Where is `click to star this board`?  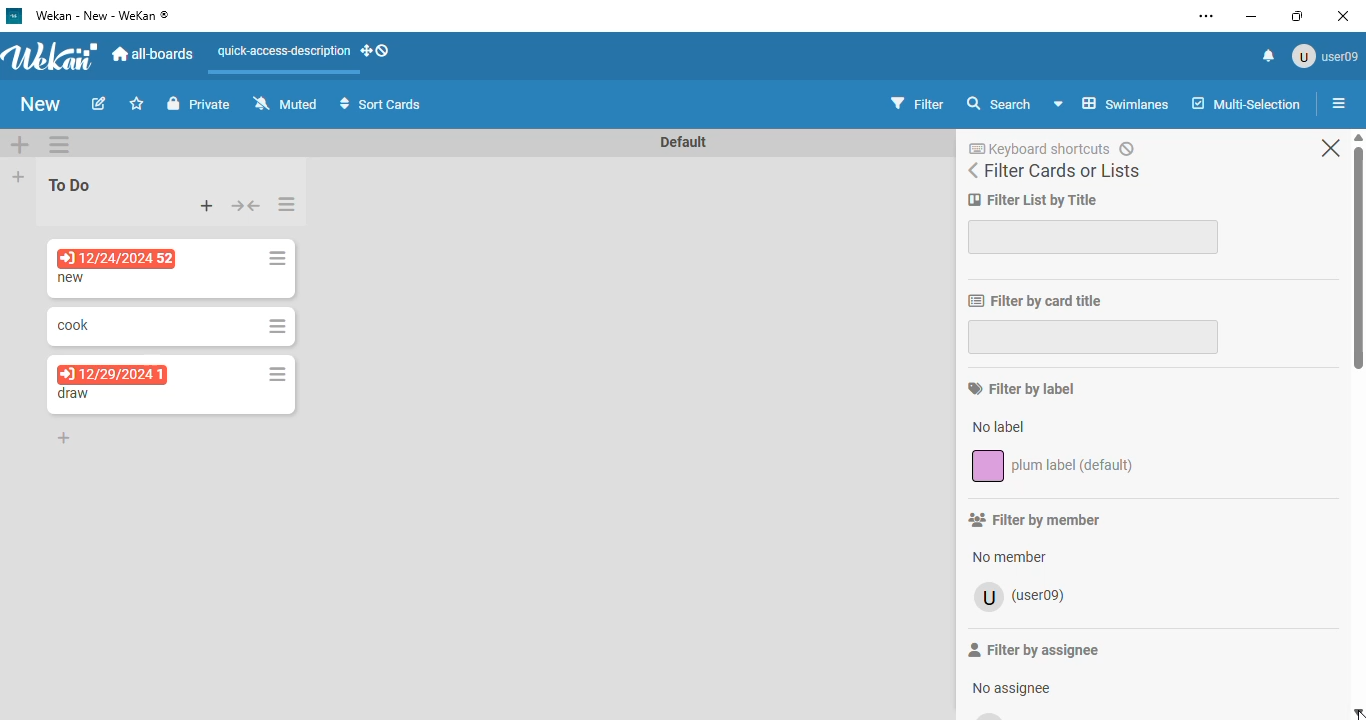 click to star this board is located at coordinates (137, 103).